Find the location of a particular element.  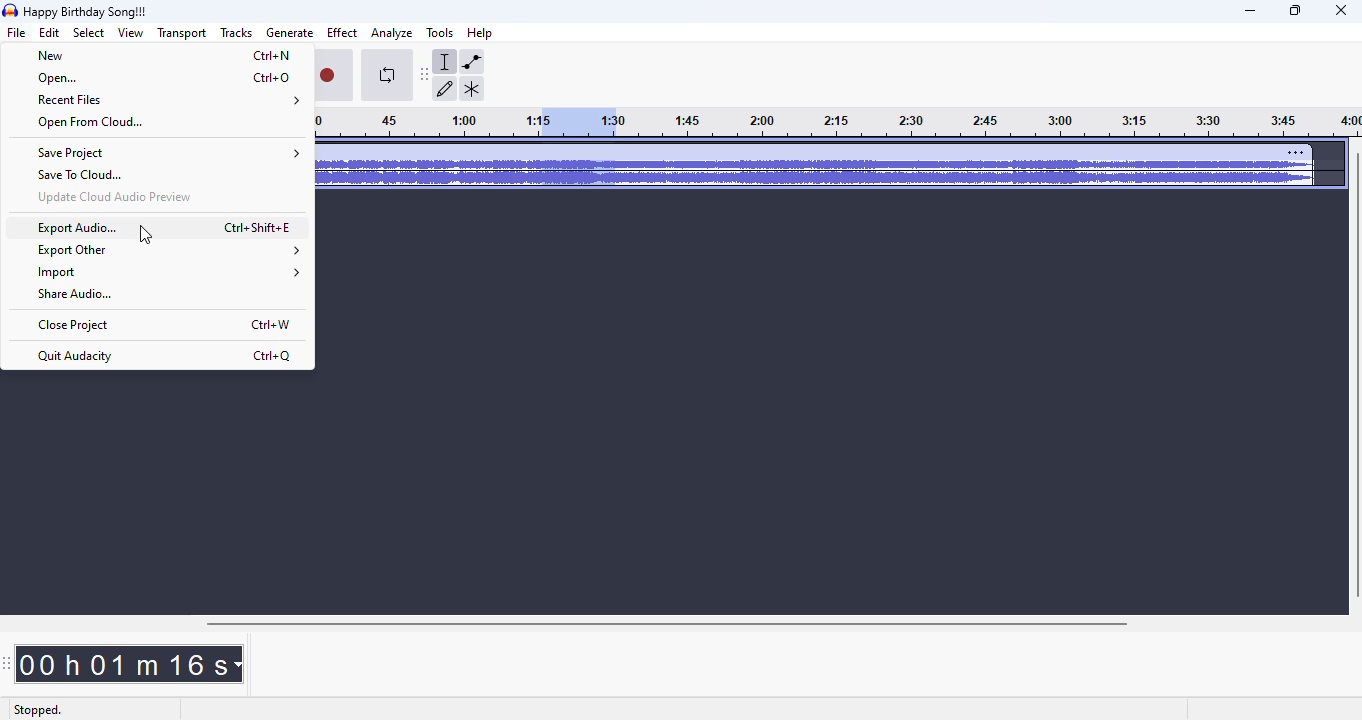

logo is located at coordinates (10, 10).